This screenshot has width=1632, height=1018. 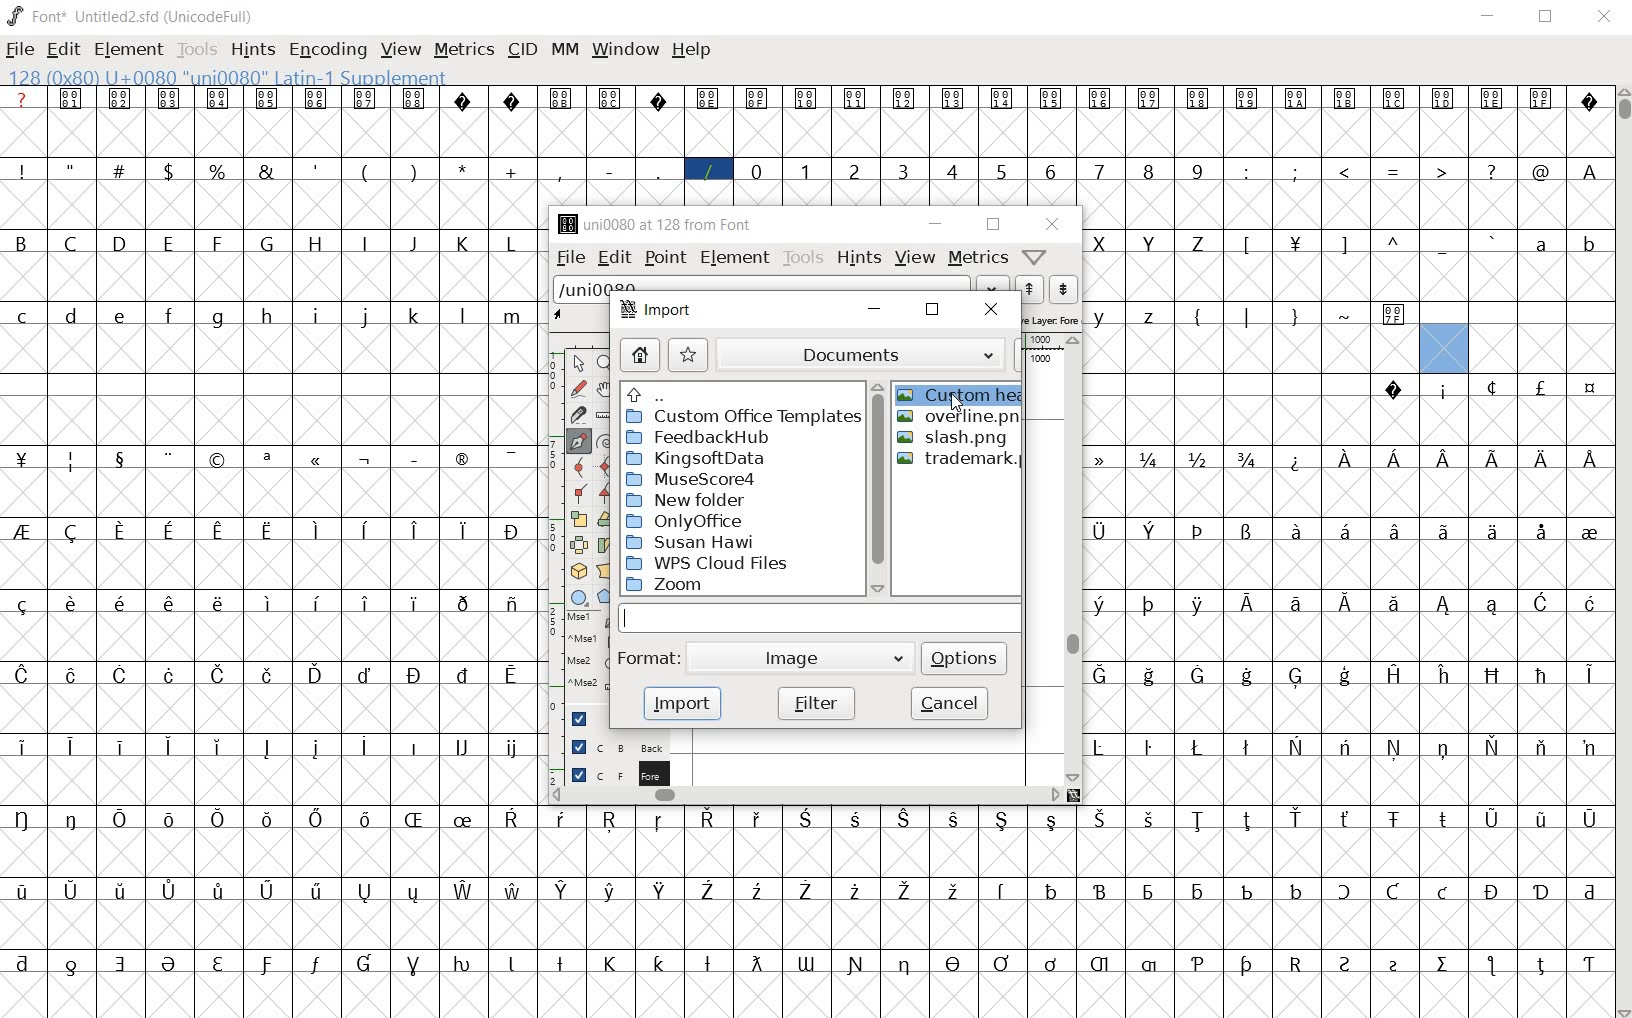 What do you see at coordinates (36, 15) in the screenshot?
I see `FONT` at bounding box center [36, 15].